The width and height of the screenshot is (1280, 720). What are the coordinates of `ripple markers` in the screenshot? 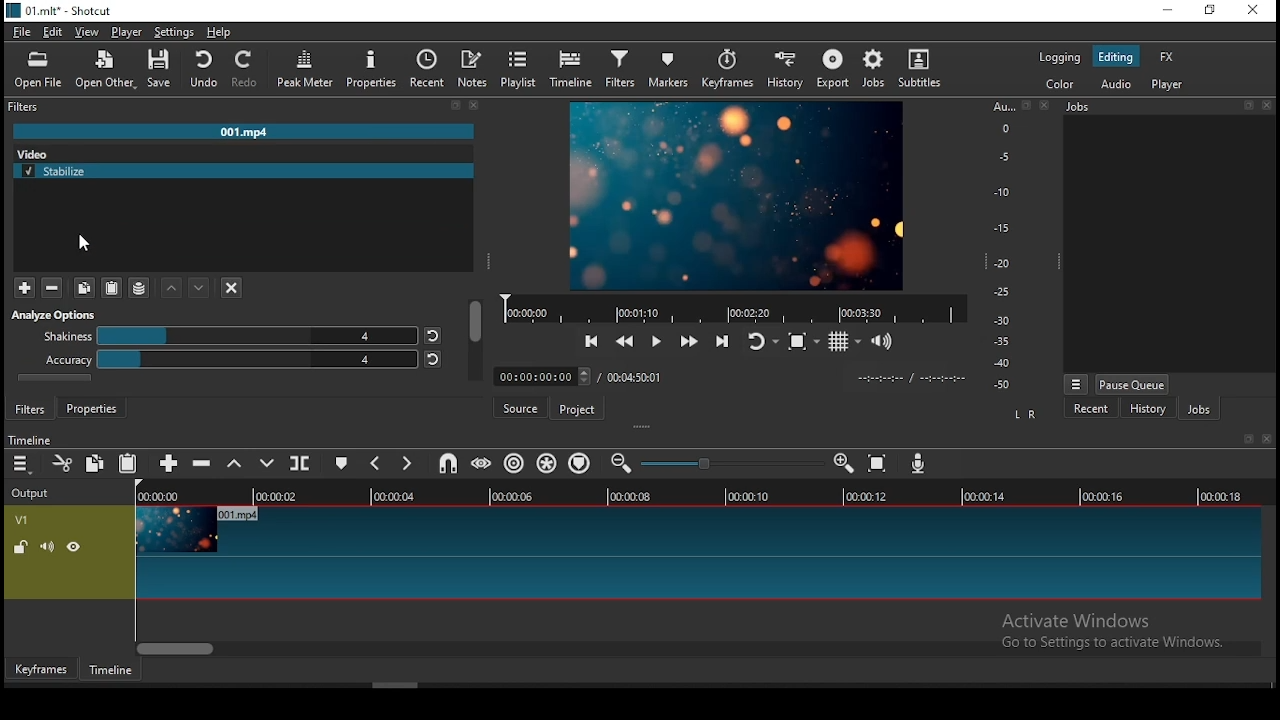 It's located at (578, 464).